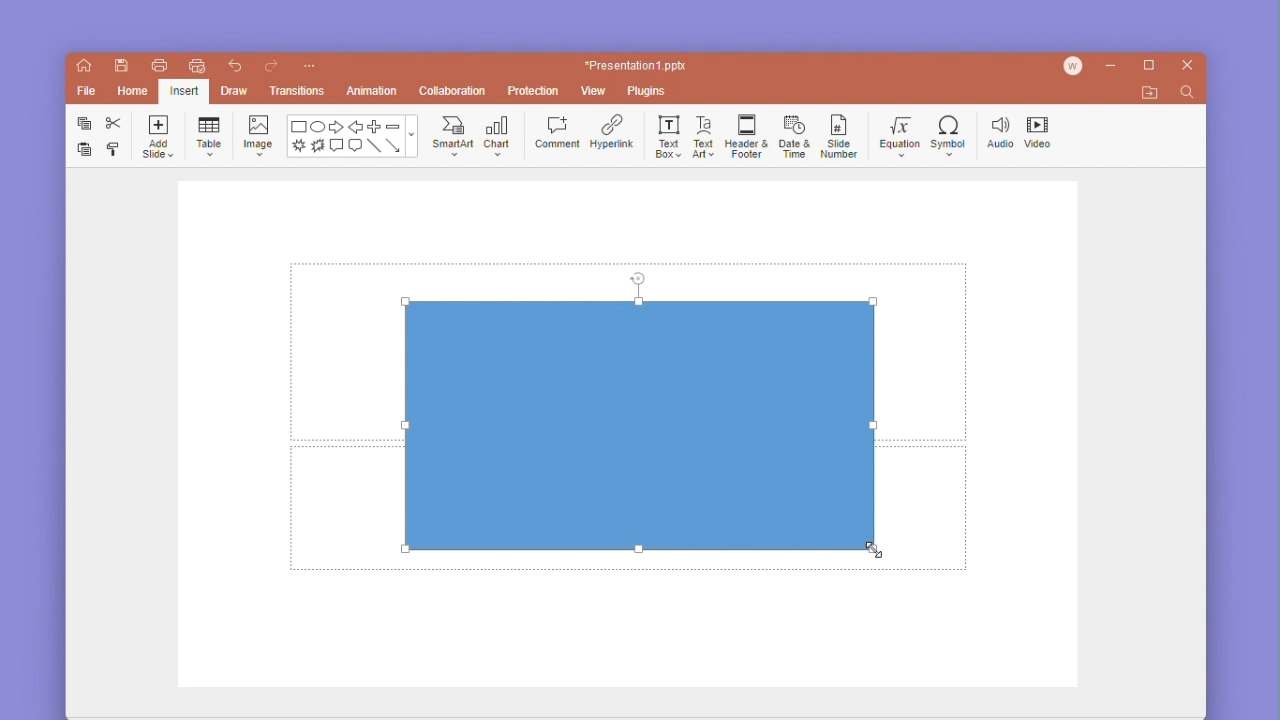 This screenshot has height=720, width=1280. What do you see at coordinates (640, 278) in the screenshot?
I see `rotate tool` at bounding box center [640, 278].